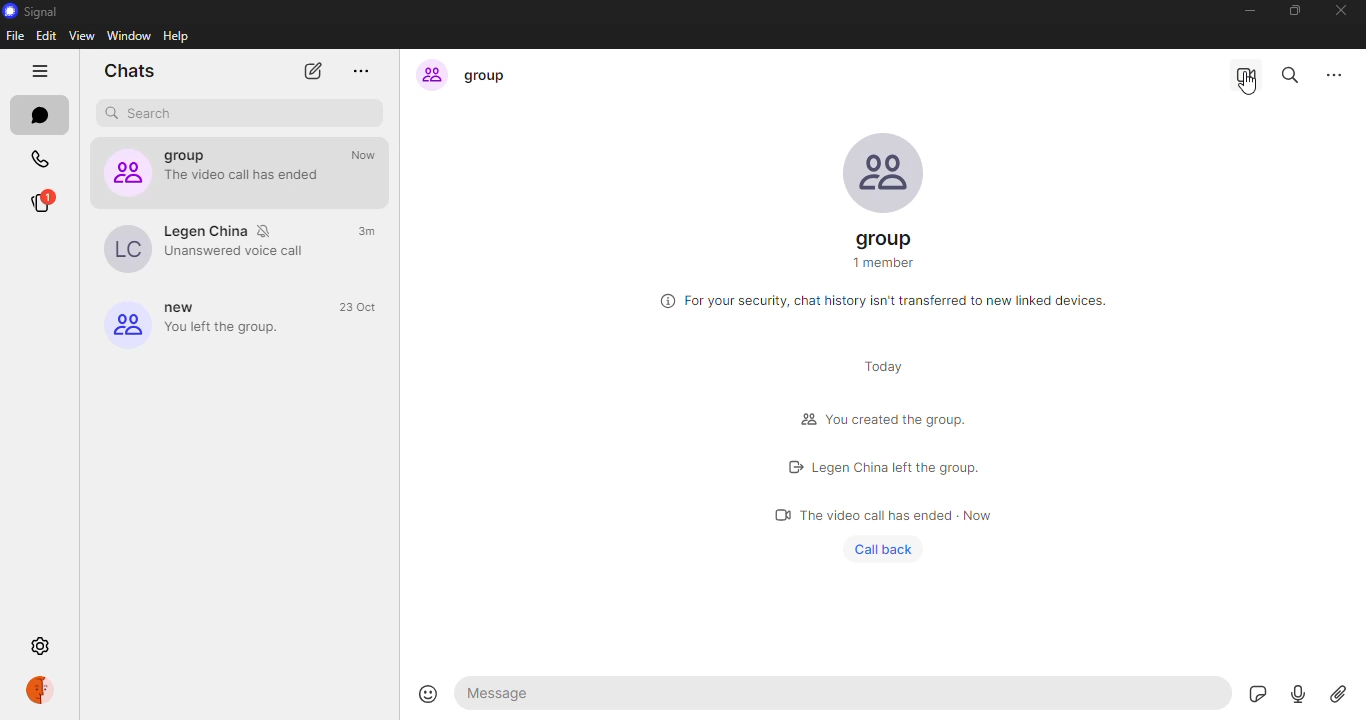 This screenshot has width=1366, height=720. Describe the element at coordinates (1335, 696) in the screenshot. I see `attach` at that location.